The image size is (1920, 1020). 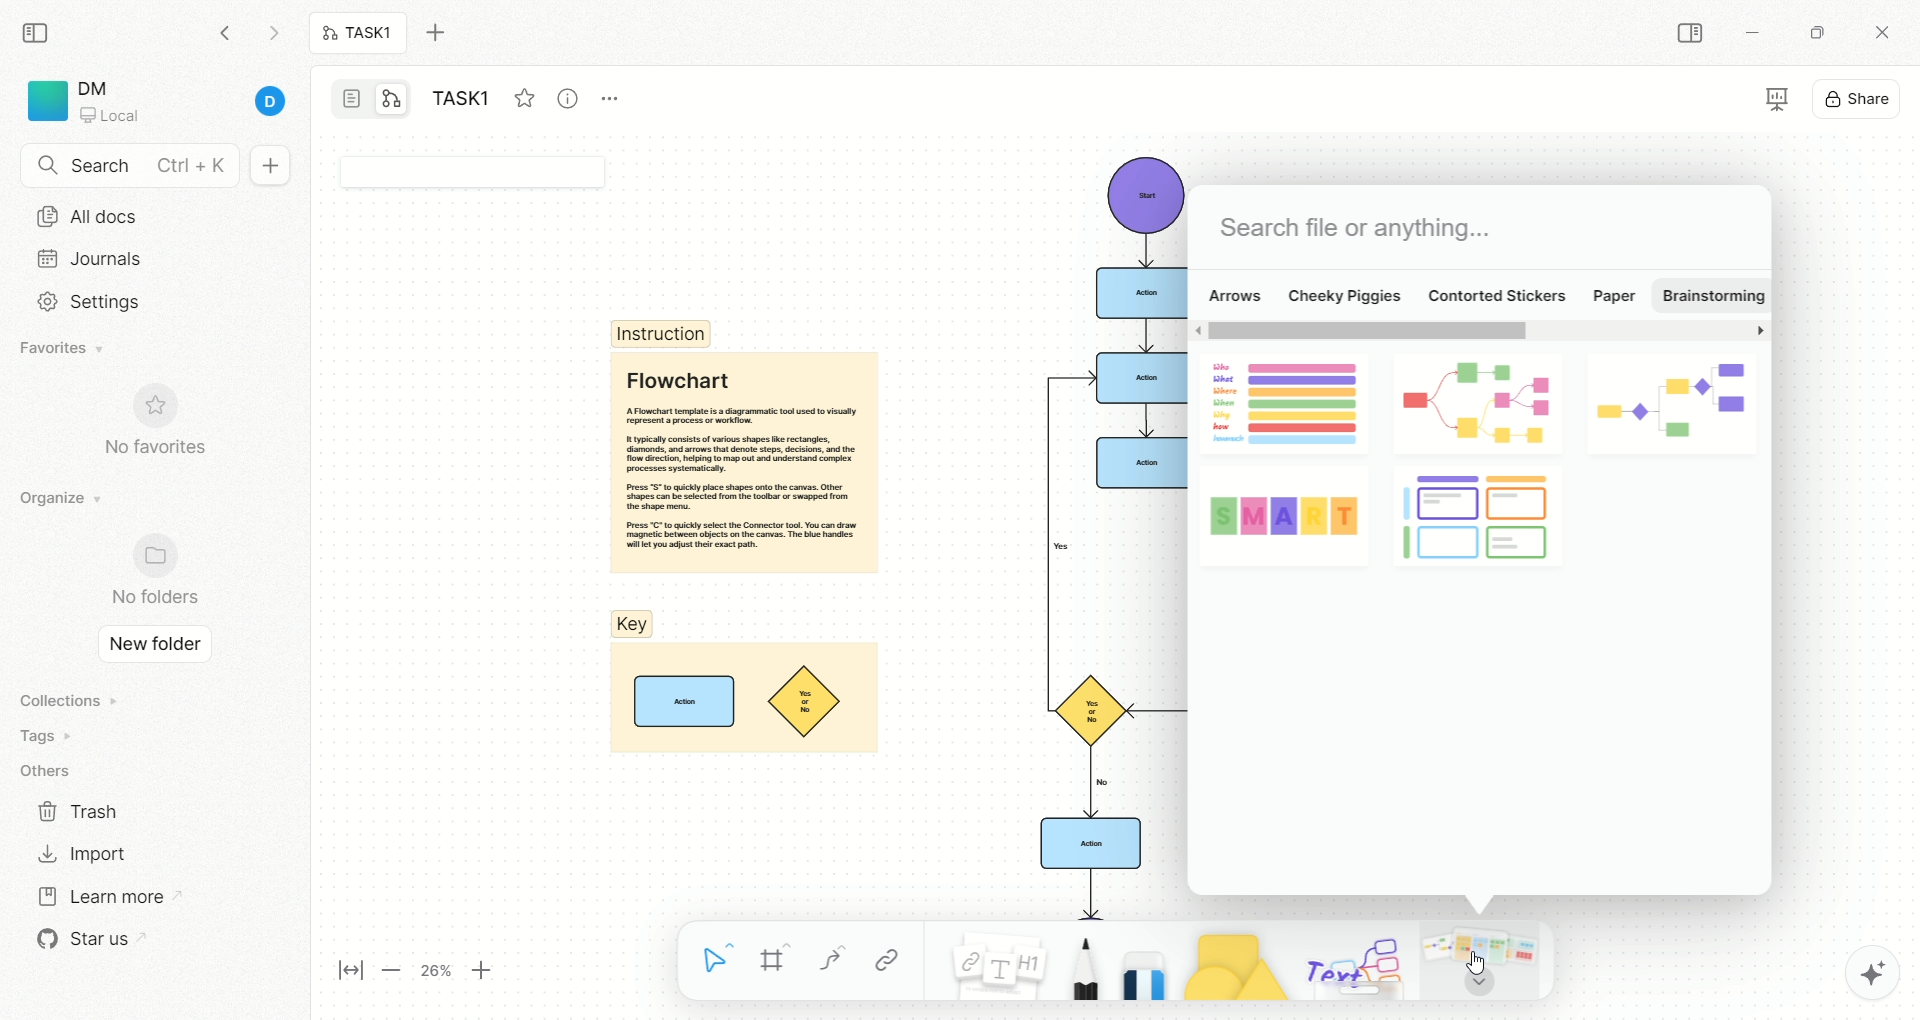 I want to click on others, so click(x=50, y=772).